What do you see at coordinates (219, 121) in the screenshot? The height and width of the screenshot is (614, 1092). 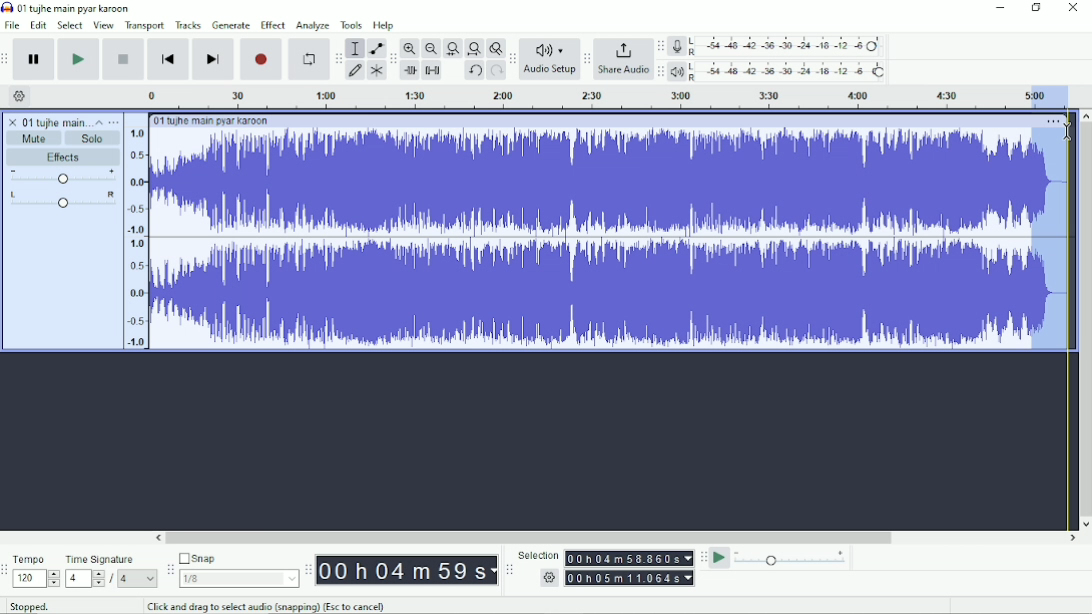 I see `01 tujhe main pyar karoon` at bounding box center [219, 121].